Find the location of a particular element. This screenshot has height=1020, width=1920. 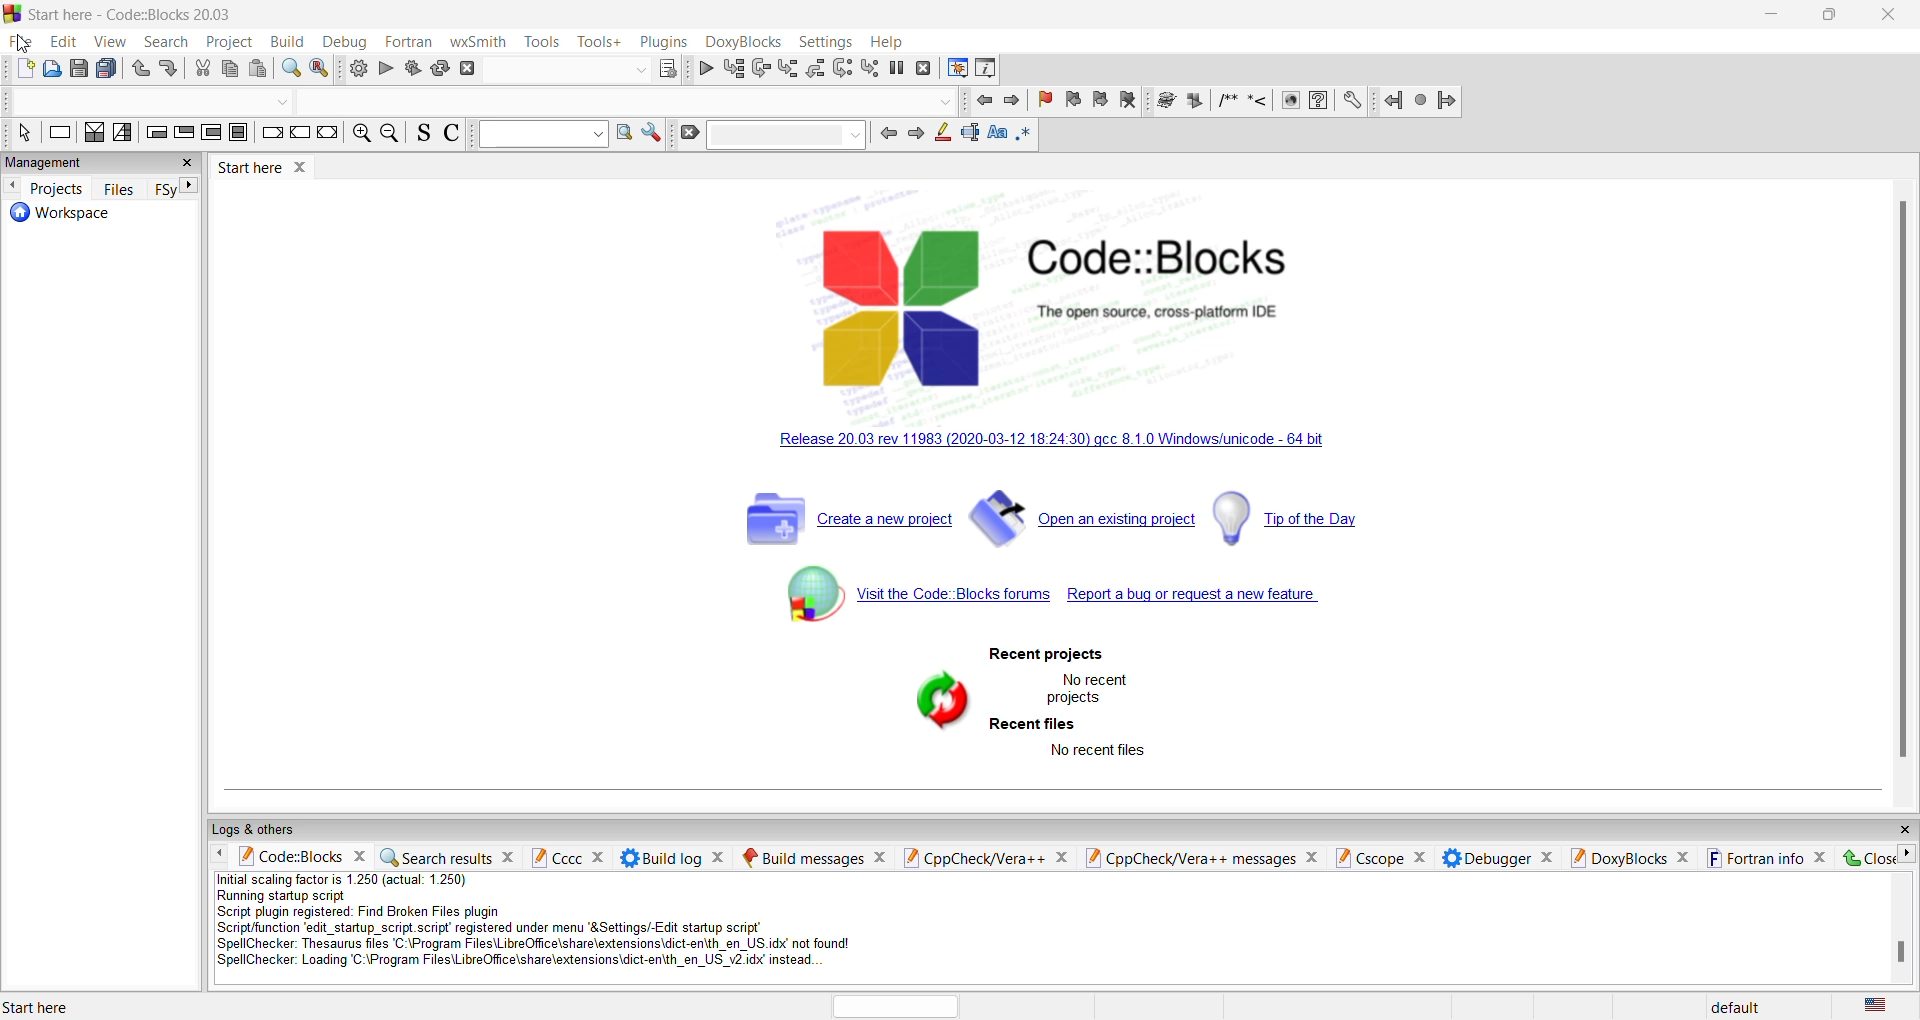

workspace is located at coordinates (55, 216).